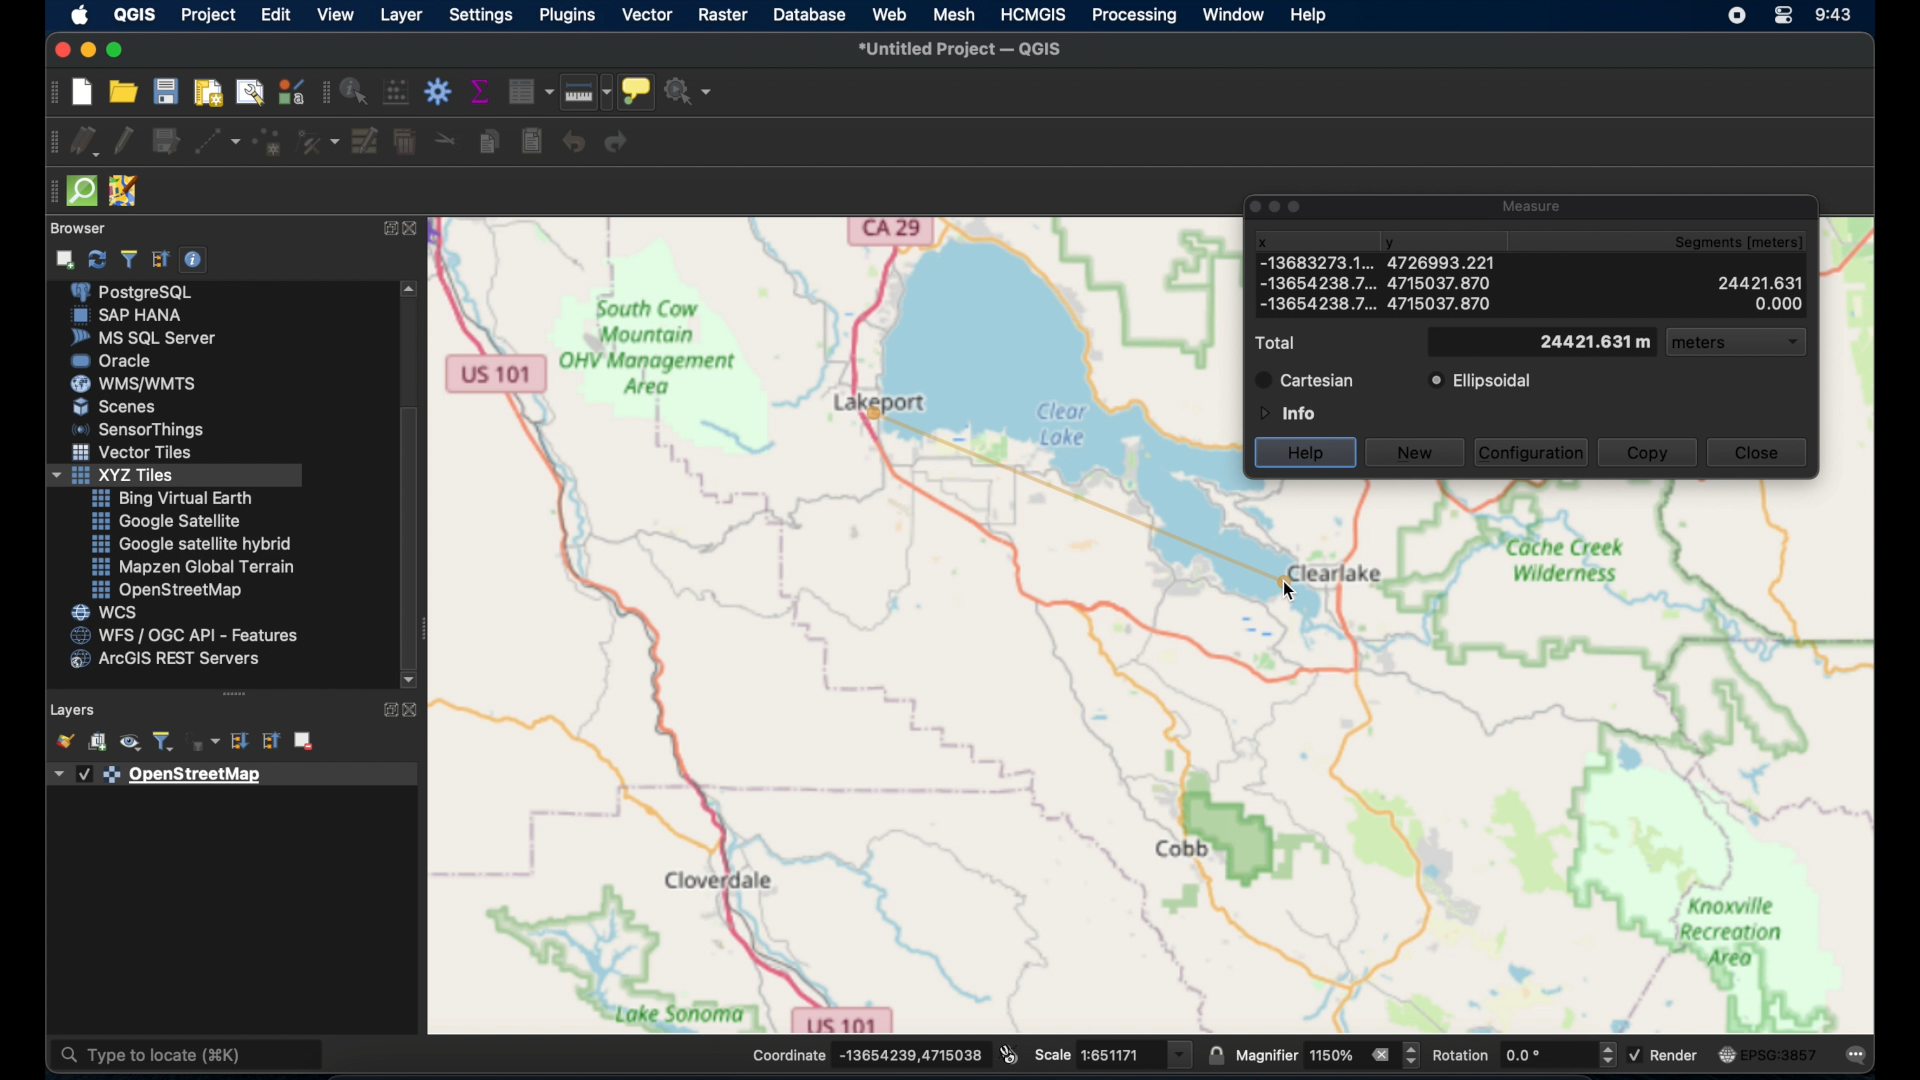 Image resolution: width=1920 pixels, height=1080 pixels. I want to click on enable/disable properties widget, so click(193, 260).